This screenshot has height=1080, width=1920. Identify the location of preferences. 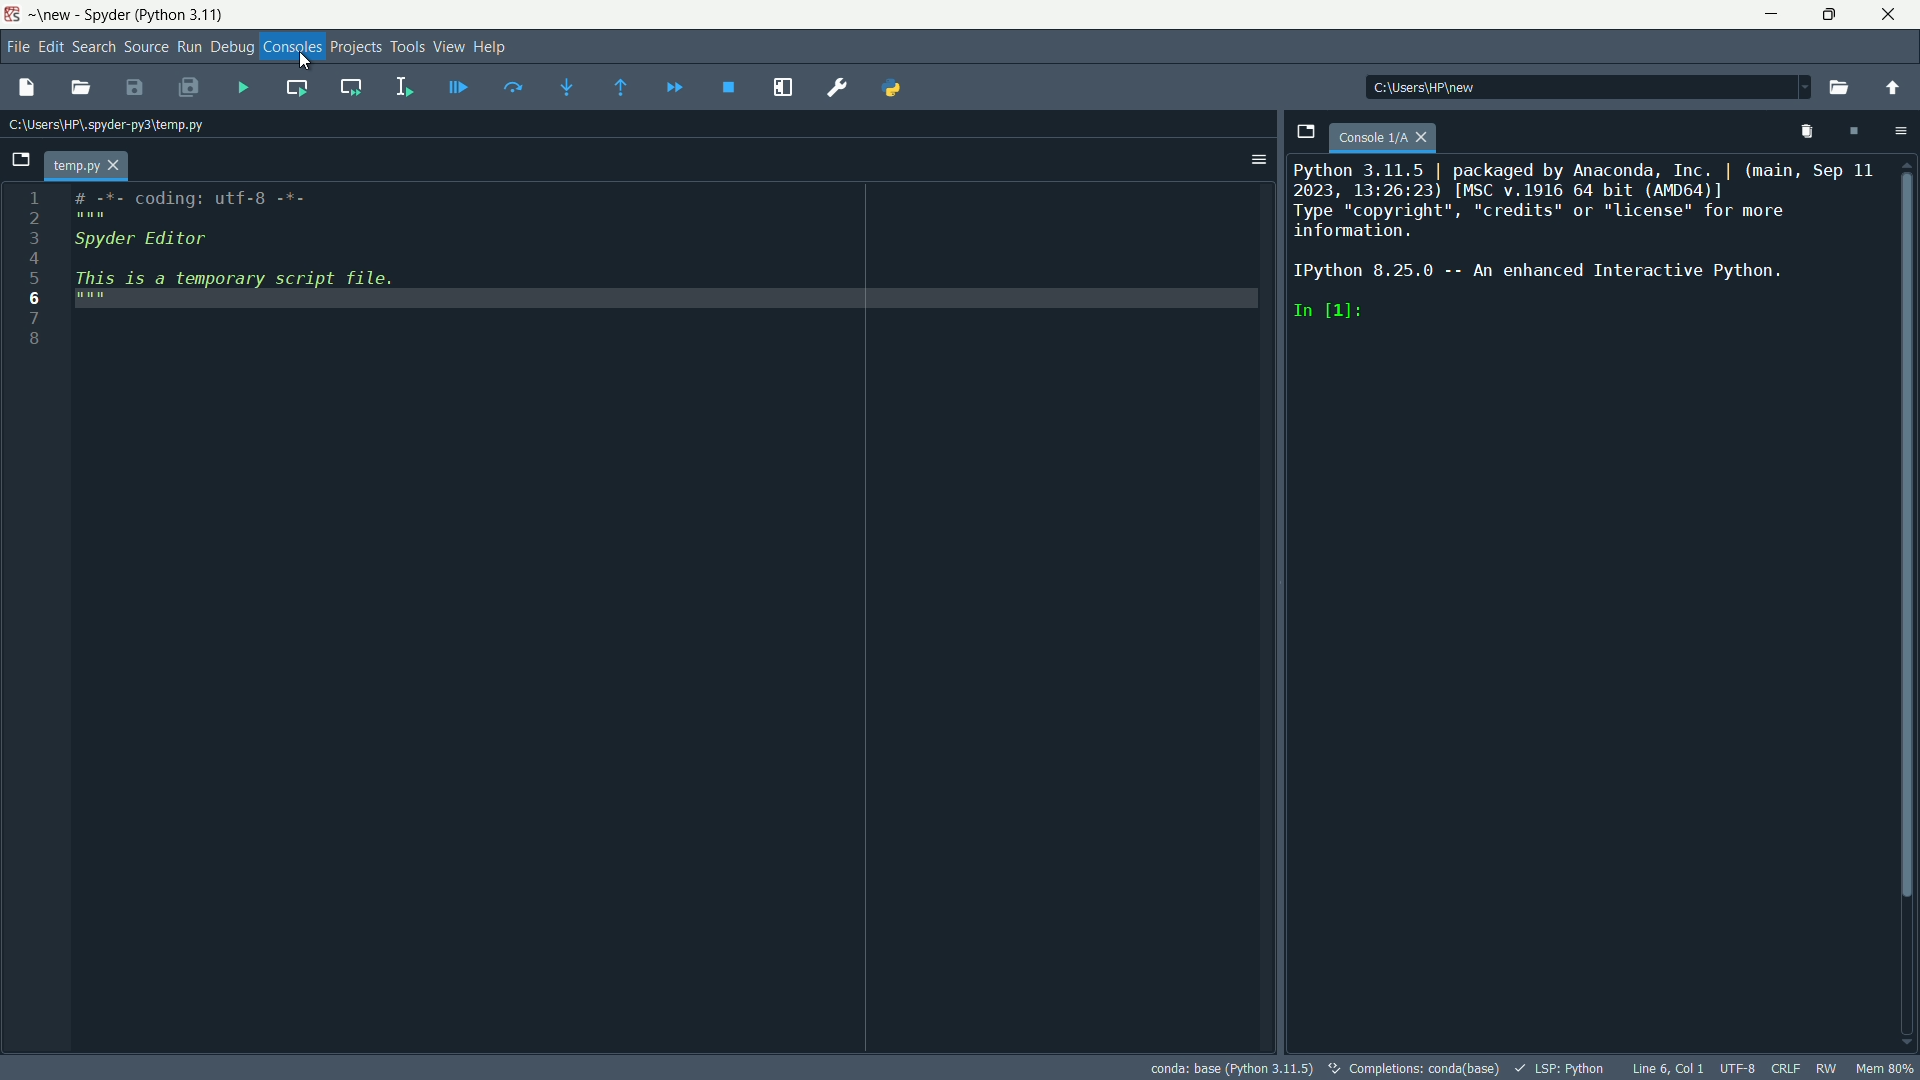
(832, 86).